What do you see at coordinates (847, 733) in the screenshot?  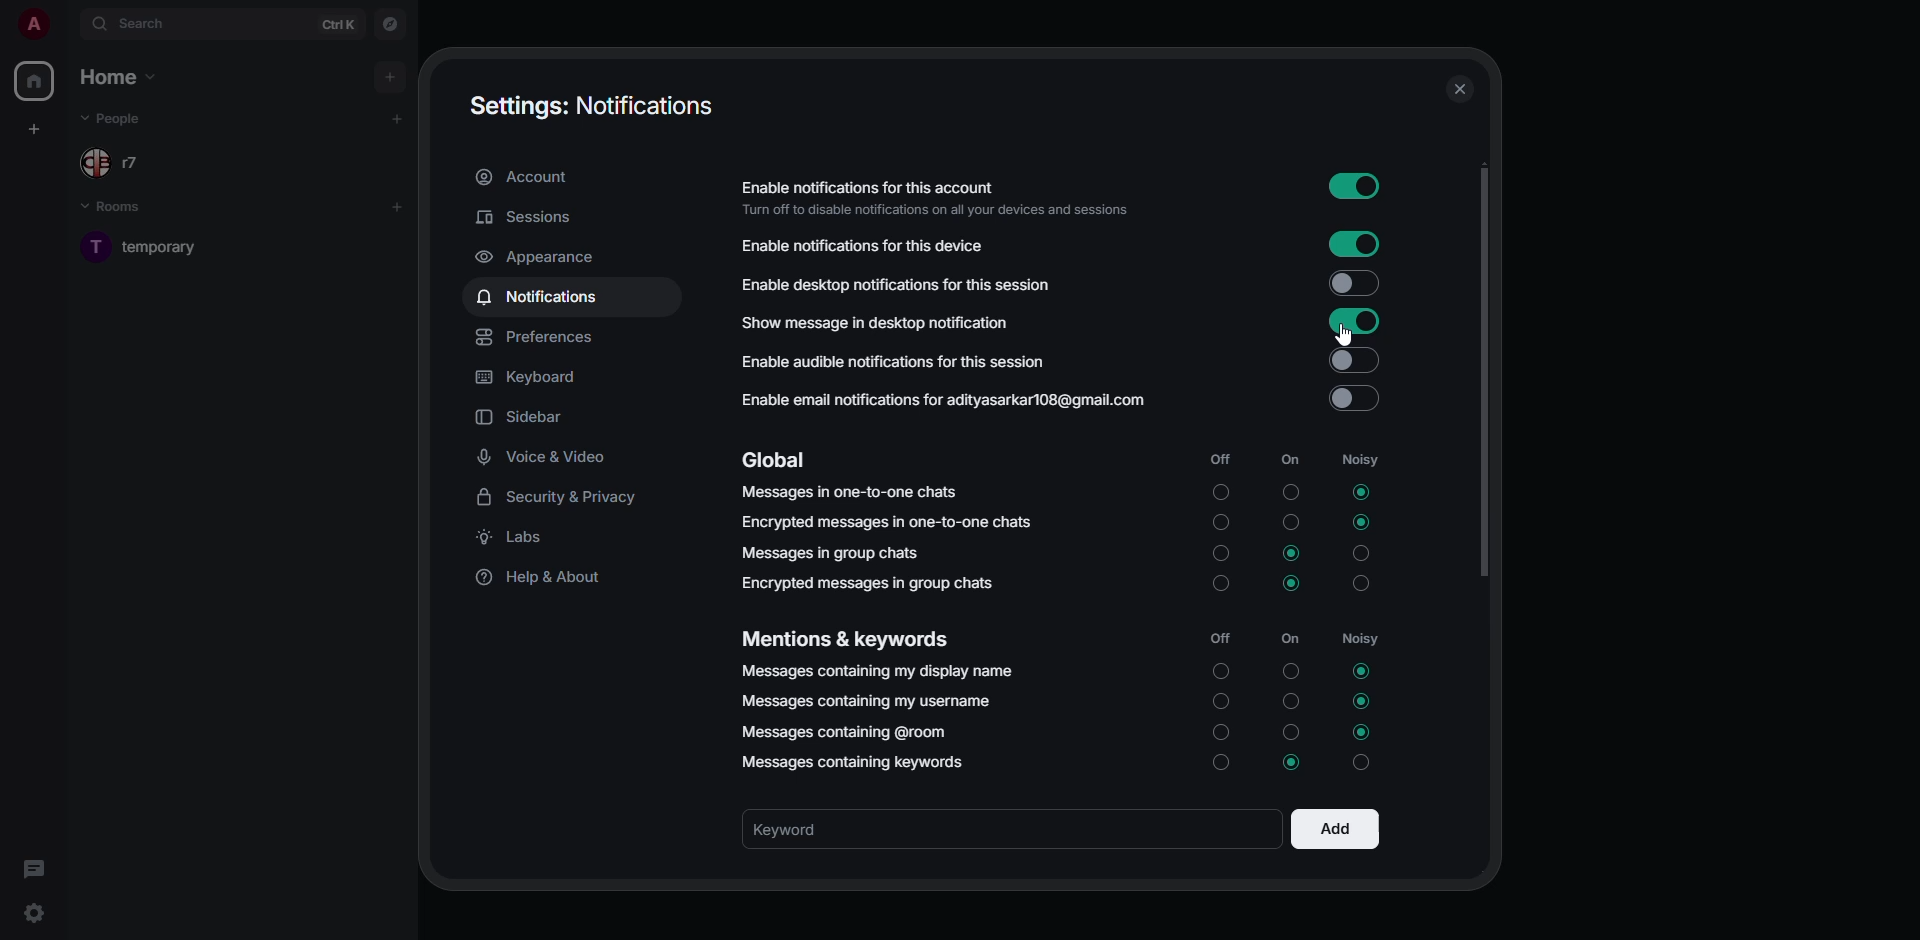 I see `messages containing @room` at bounding box center [847, 733].